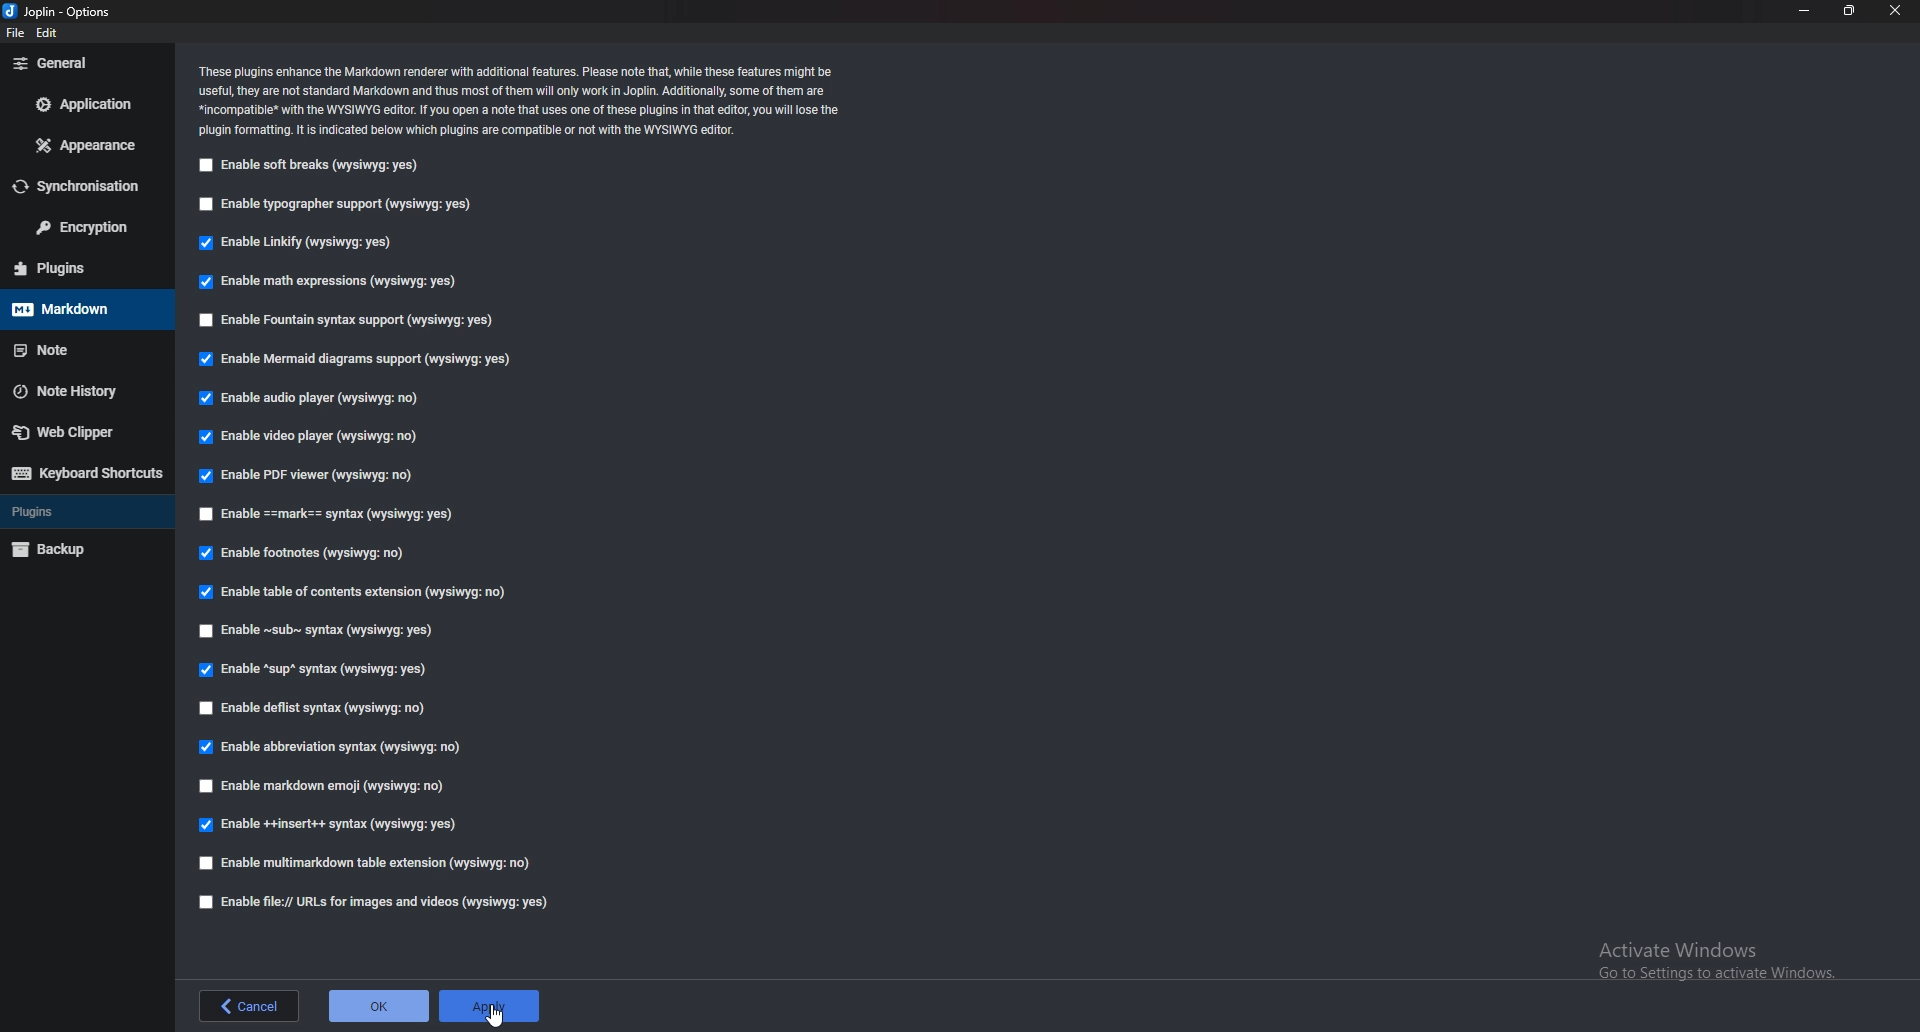 The width and height of the screenshot is (1920, 1032). Describe the element at coordinates (1896, 11) in the screenshot. I see `close` at that location.